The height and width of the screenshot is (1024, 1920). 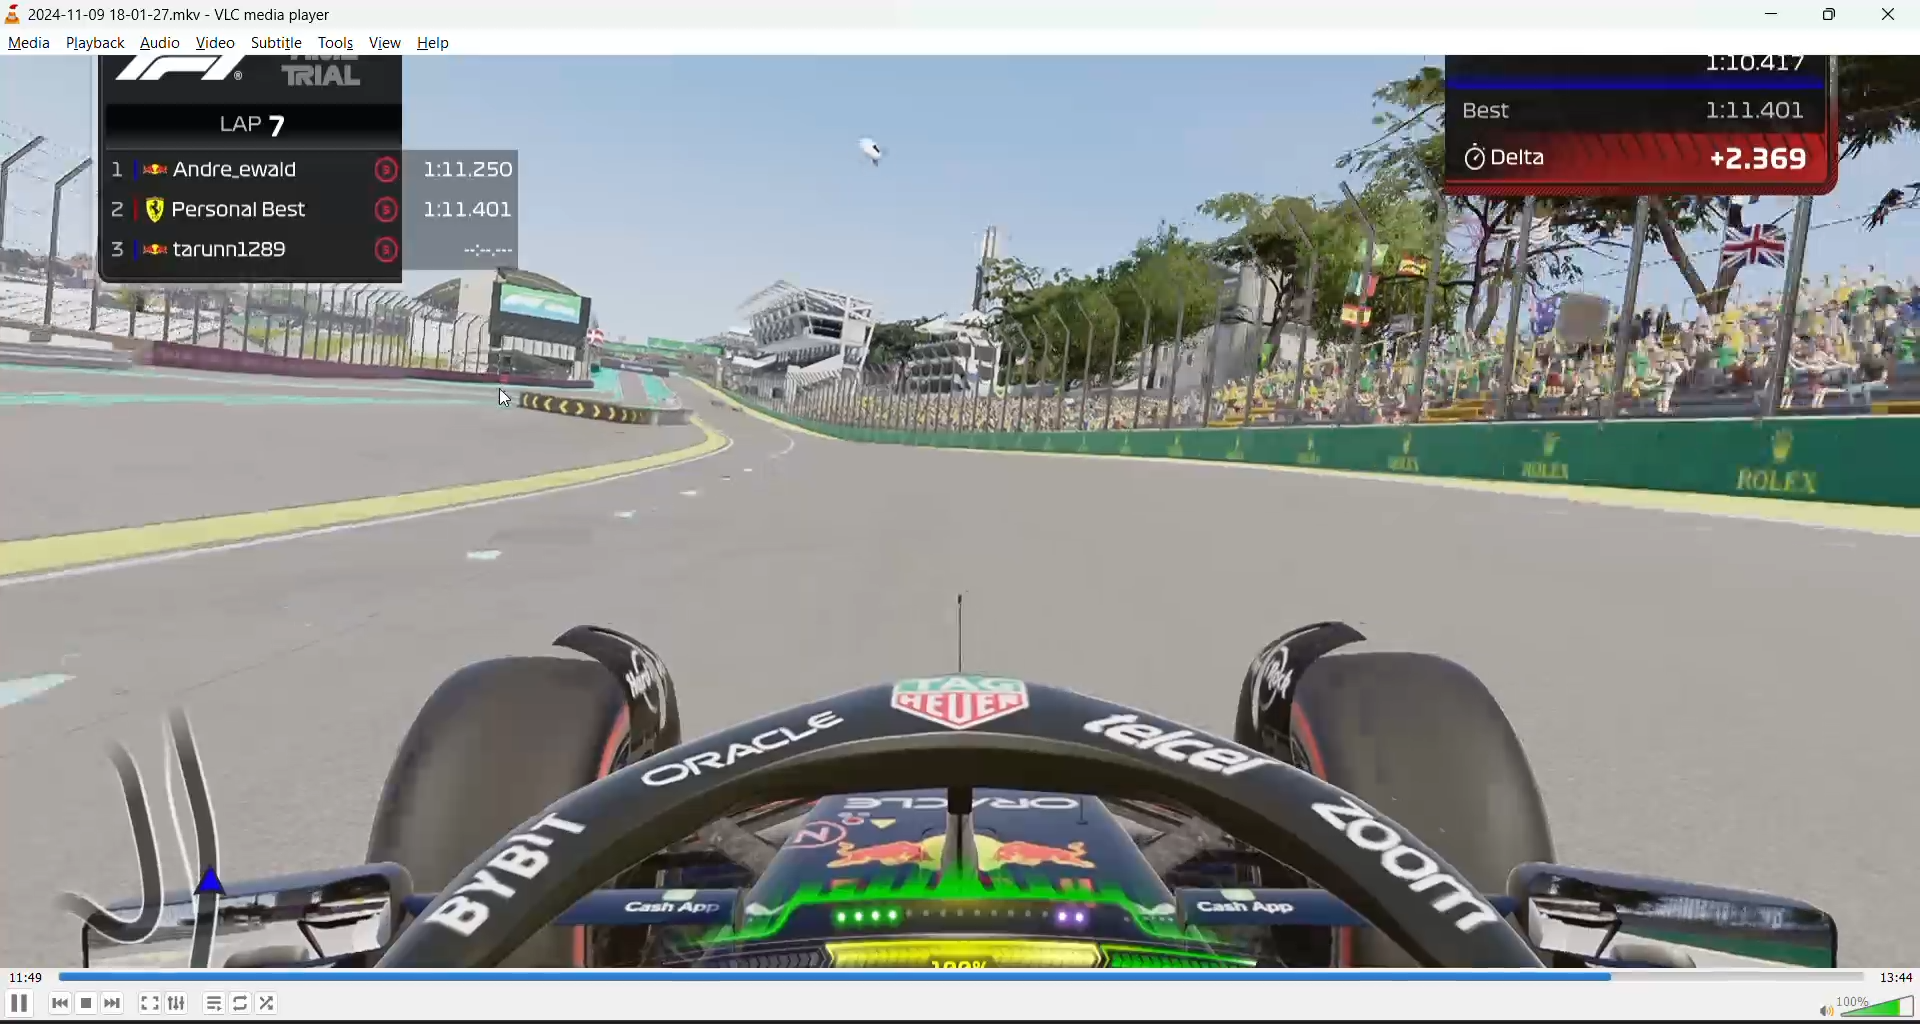 What do you see at coordinates (89, 1004) in the screenshot?
I see `stop` at bounding box center [89, 1004].